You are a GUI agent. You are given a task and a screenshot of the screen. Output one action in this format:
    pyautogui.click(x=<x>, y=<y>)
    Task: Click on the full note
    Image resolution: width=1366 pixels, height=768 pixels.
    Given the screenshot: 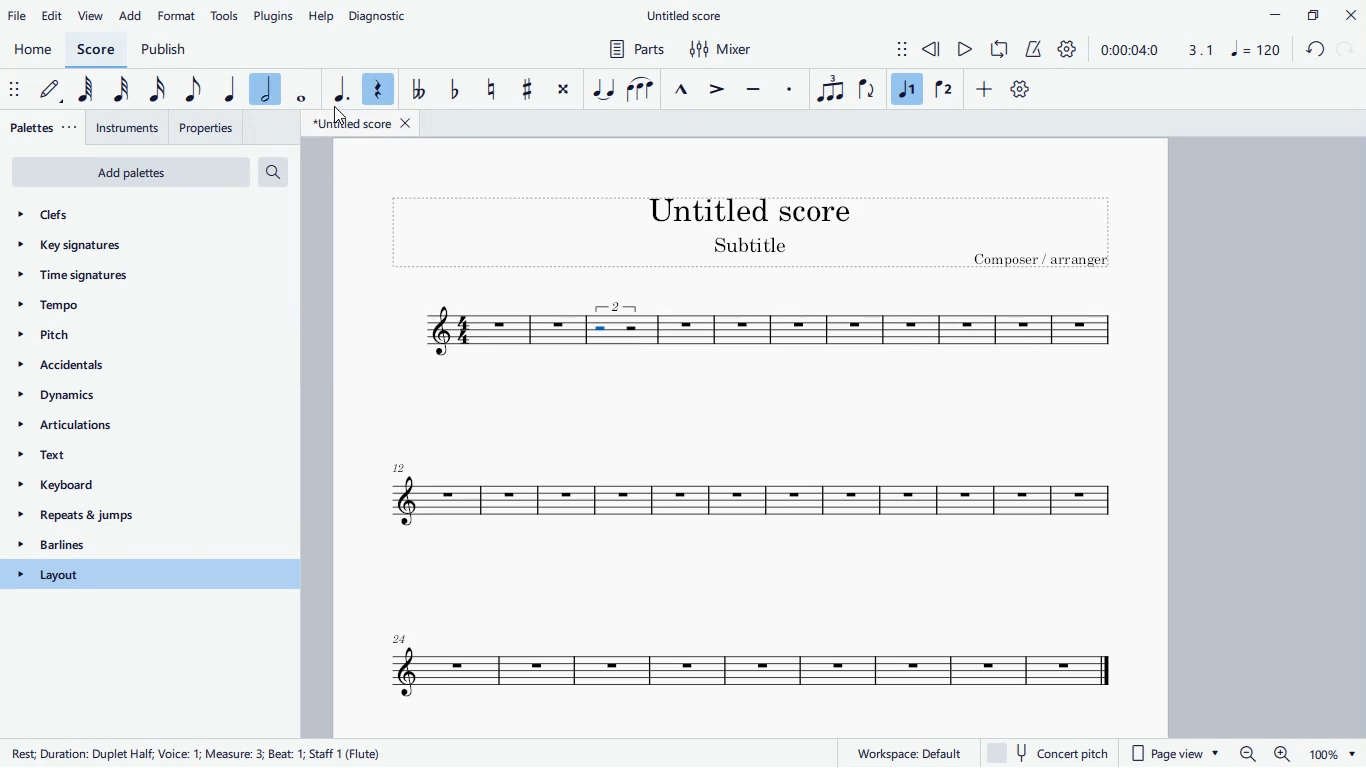 What is the action you would take?
    pyautogui.click(x=304, y=87)
    